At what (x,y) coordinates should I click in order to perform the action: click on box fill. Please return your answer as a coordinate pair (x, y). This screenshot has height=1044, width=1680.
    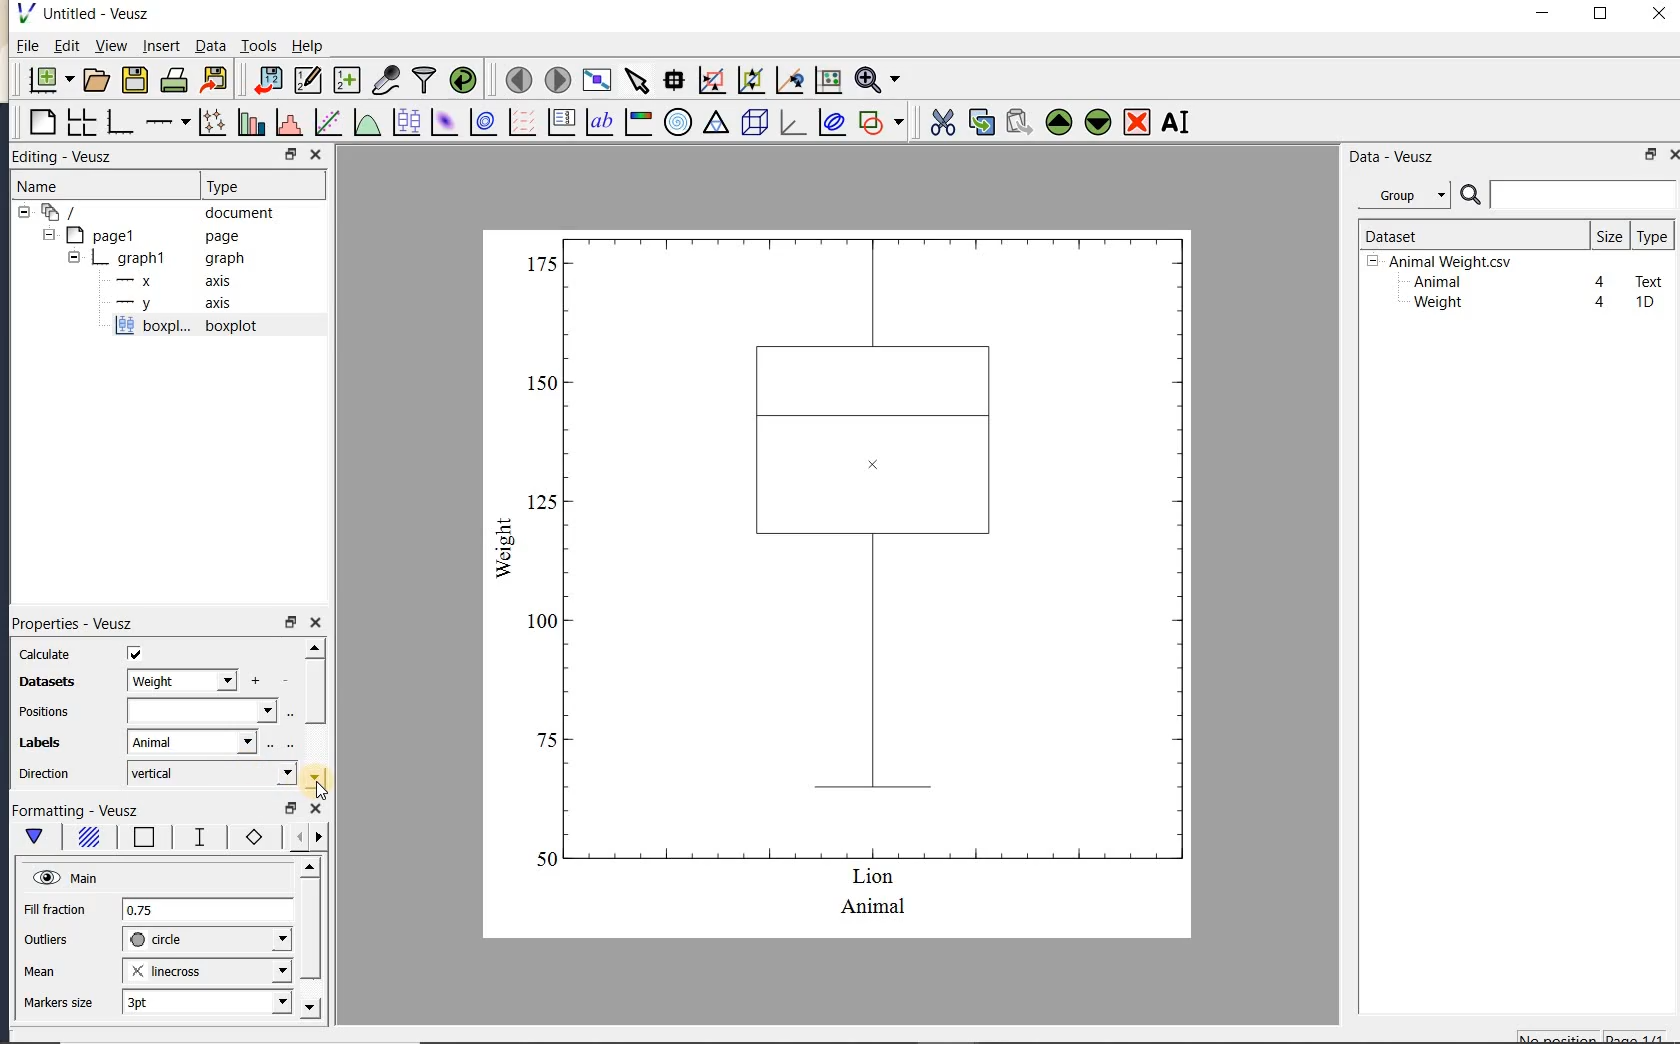
    Looking at the image, I should click on (86, 838).